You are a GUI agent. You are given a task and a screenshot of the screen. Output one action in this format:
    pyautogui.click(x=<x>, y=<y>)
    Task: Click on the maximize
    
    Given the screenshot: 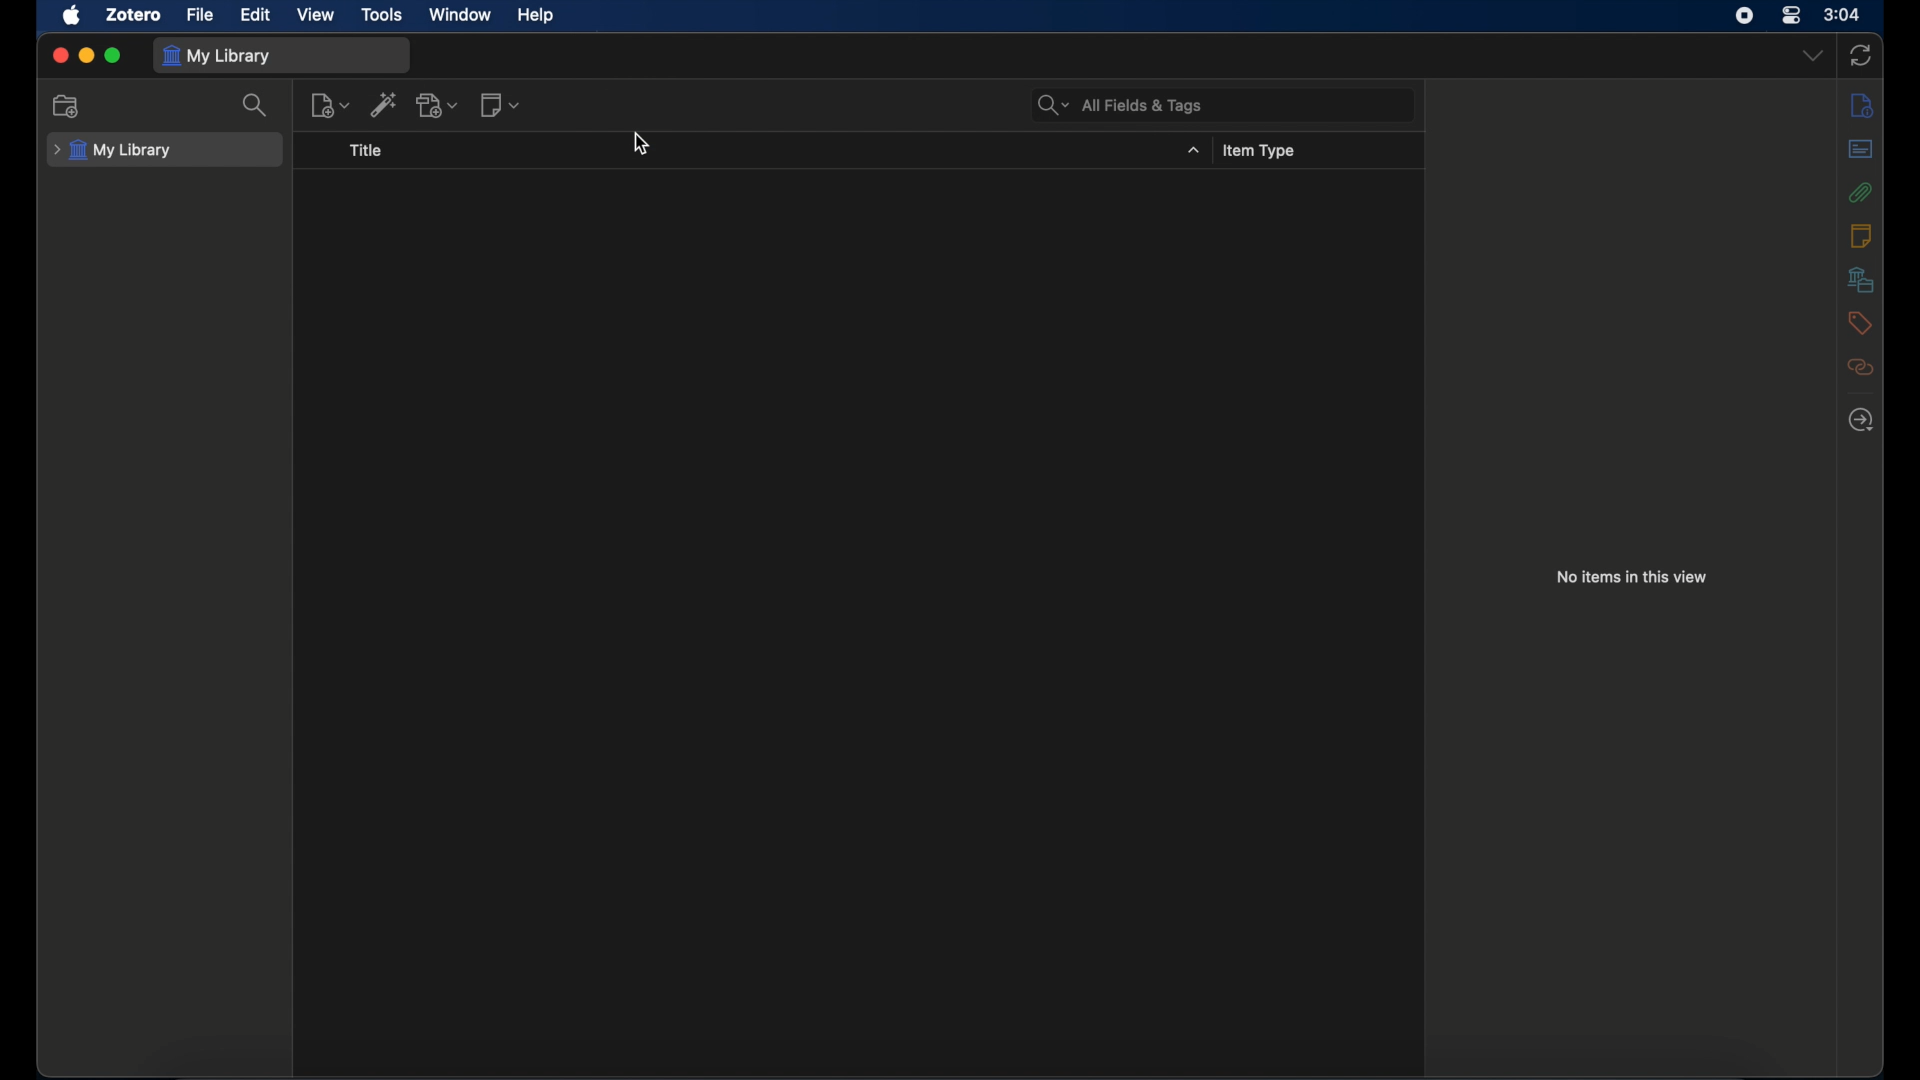 What is the action you would take?
    pyautogui.click(x=114, y=56)
    